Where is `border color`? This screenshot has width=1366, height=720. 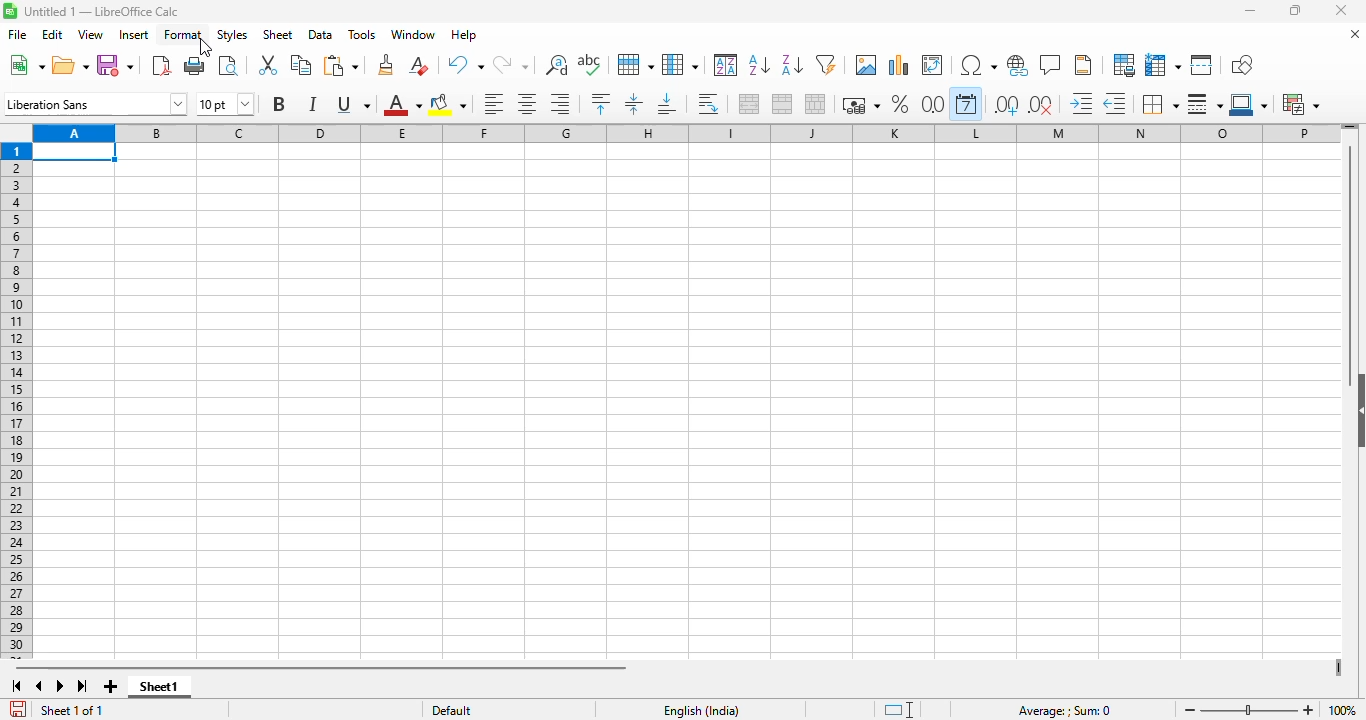 border color is located at coordinates (1248, 104).